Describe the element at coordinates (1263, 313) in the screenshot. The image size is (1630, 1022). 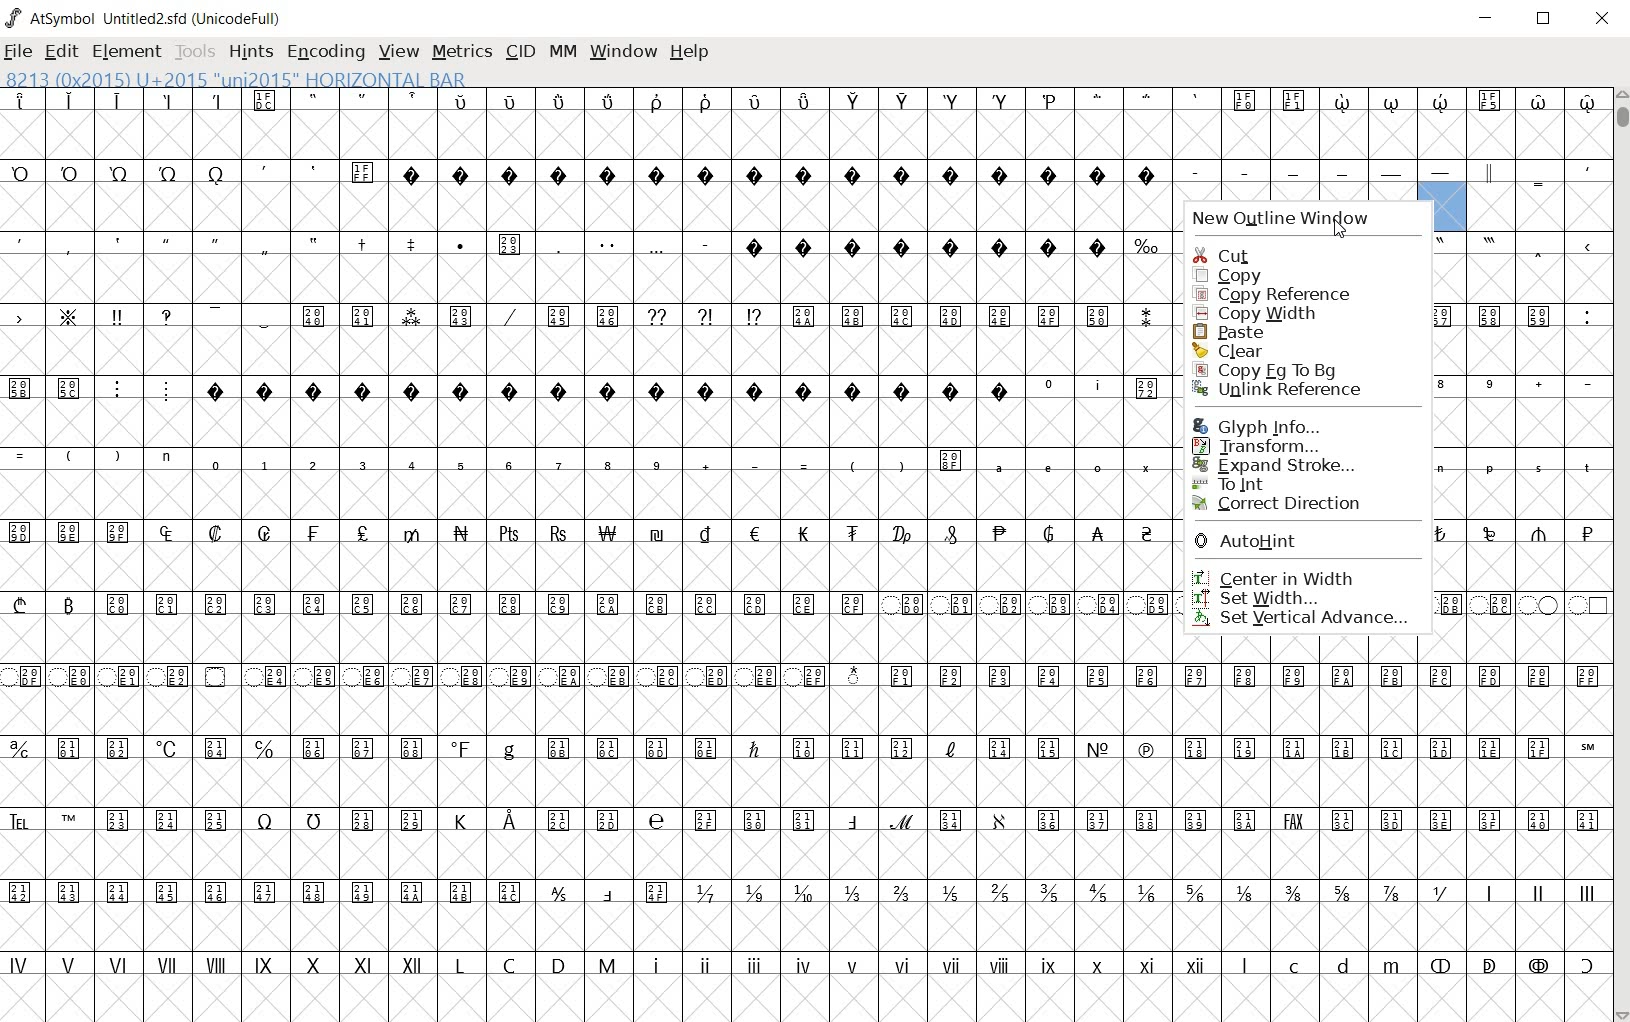
I see `copy width` at that location.